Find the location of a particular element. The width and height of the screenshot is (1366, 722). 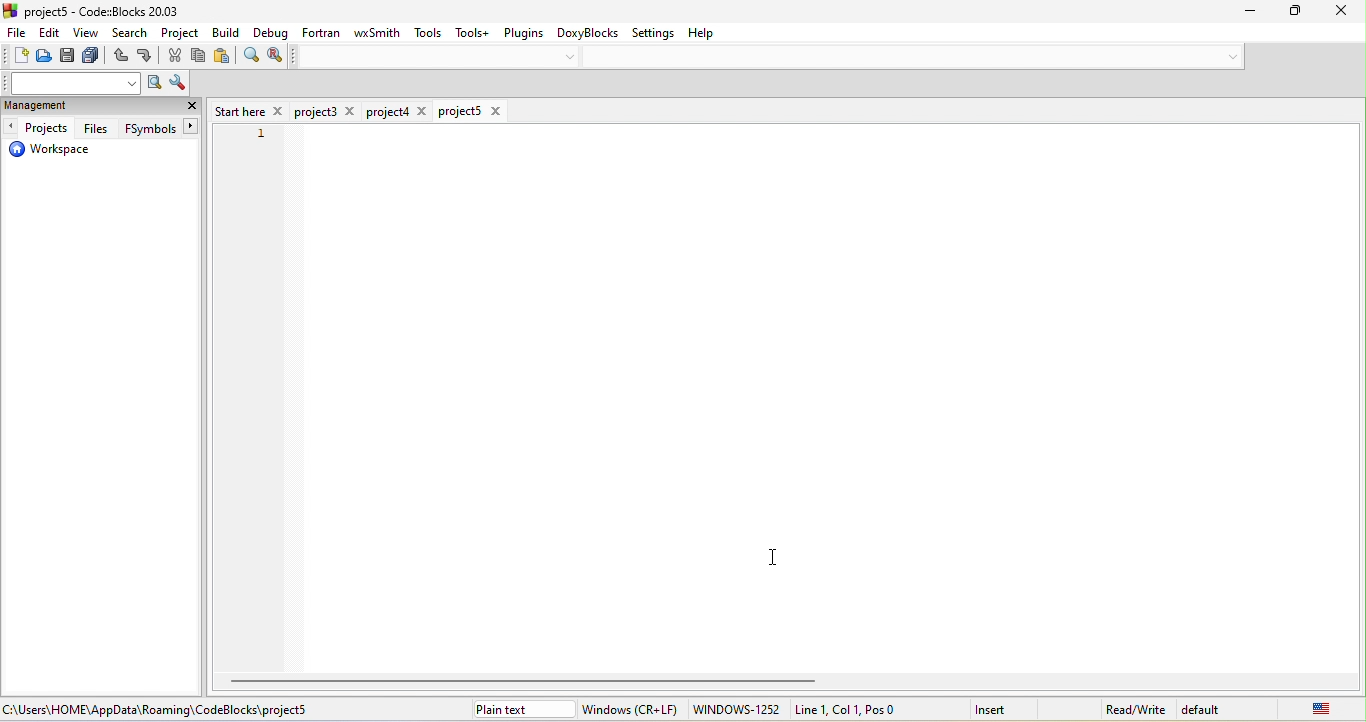

start here is located at coordinates (249, 110).